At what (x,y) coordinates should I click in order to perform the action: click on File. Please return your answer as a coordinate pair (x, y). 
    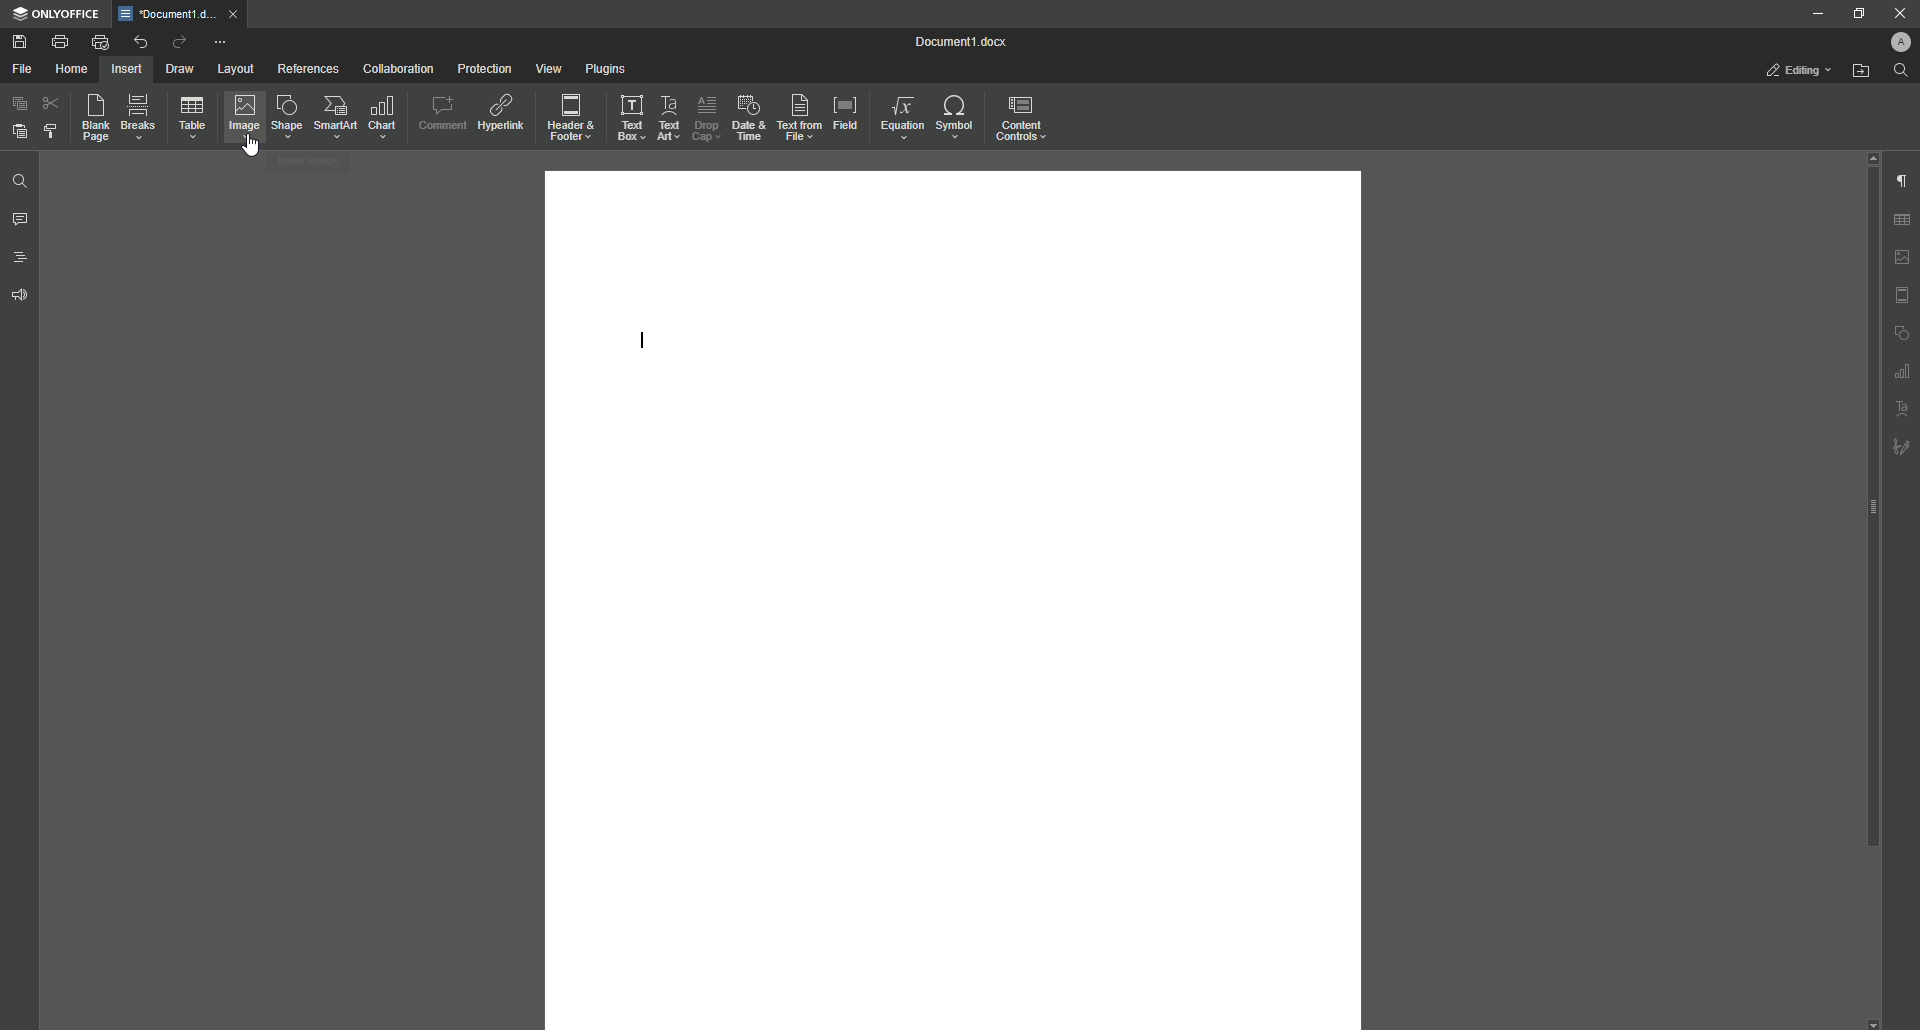
    Looking at the image, I should click on (22, 70).